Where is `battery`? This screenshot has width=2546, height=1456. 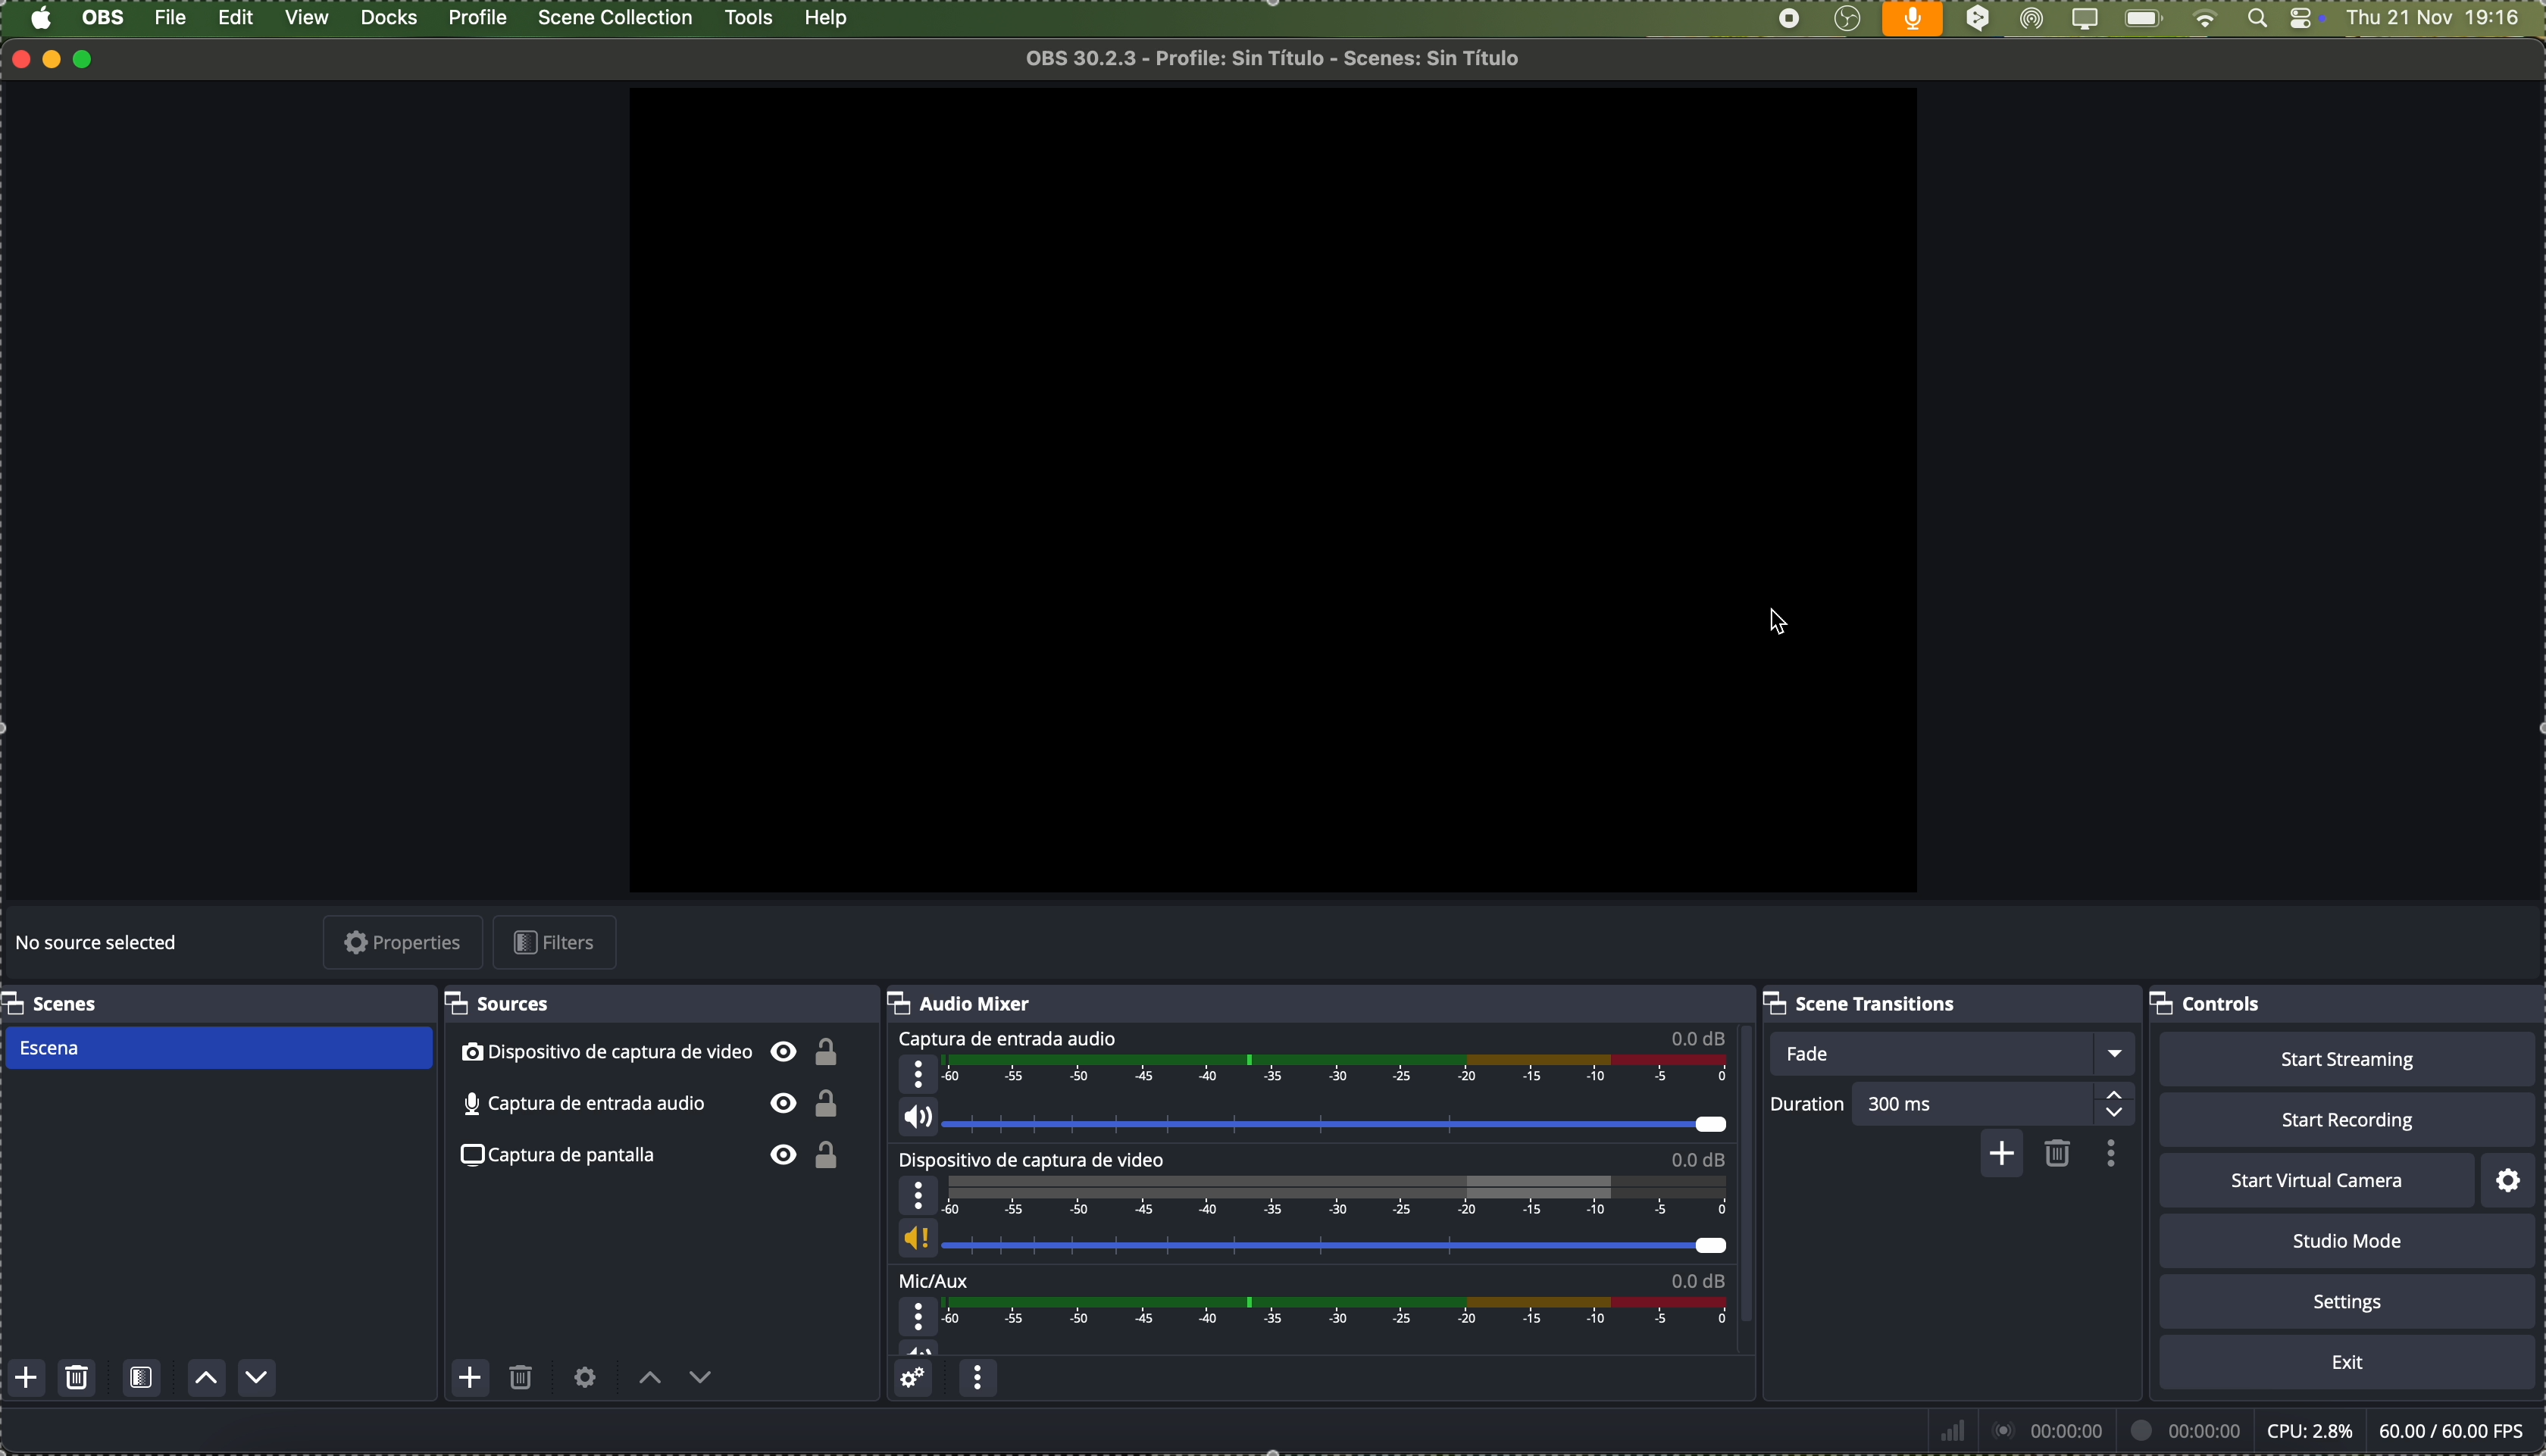 battery is located at coordinates (2142, 20).